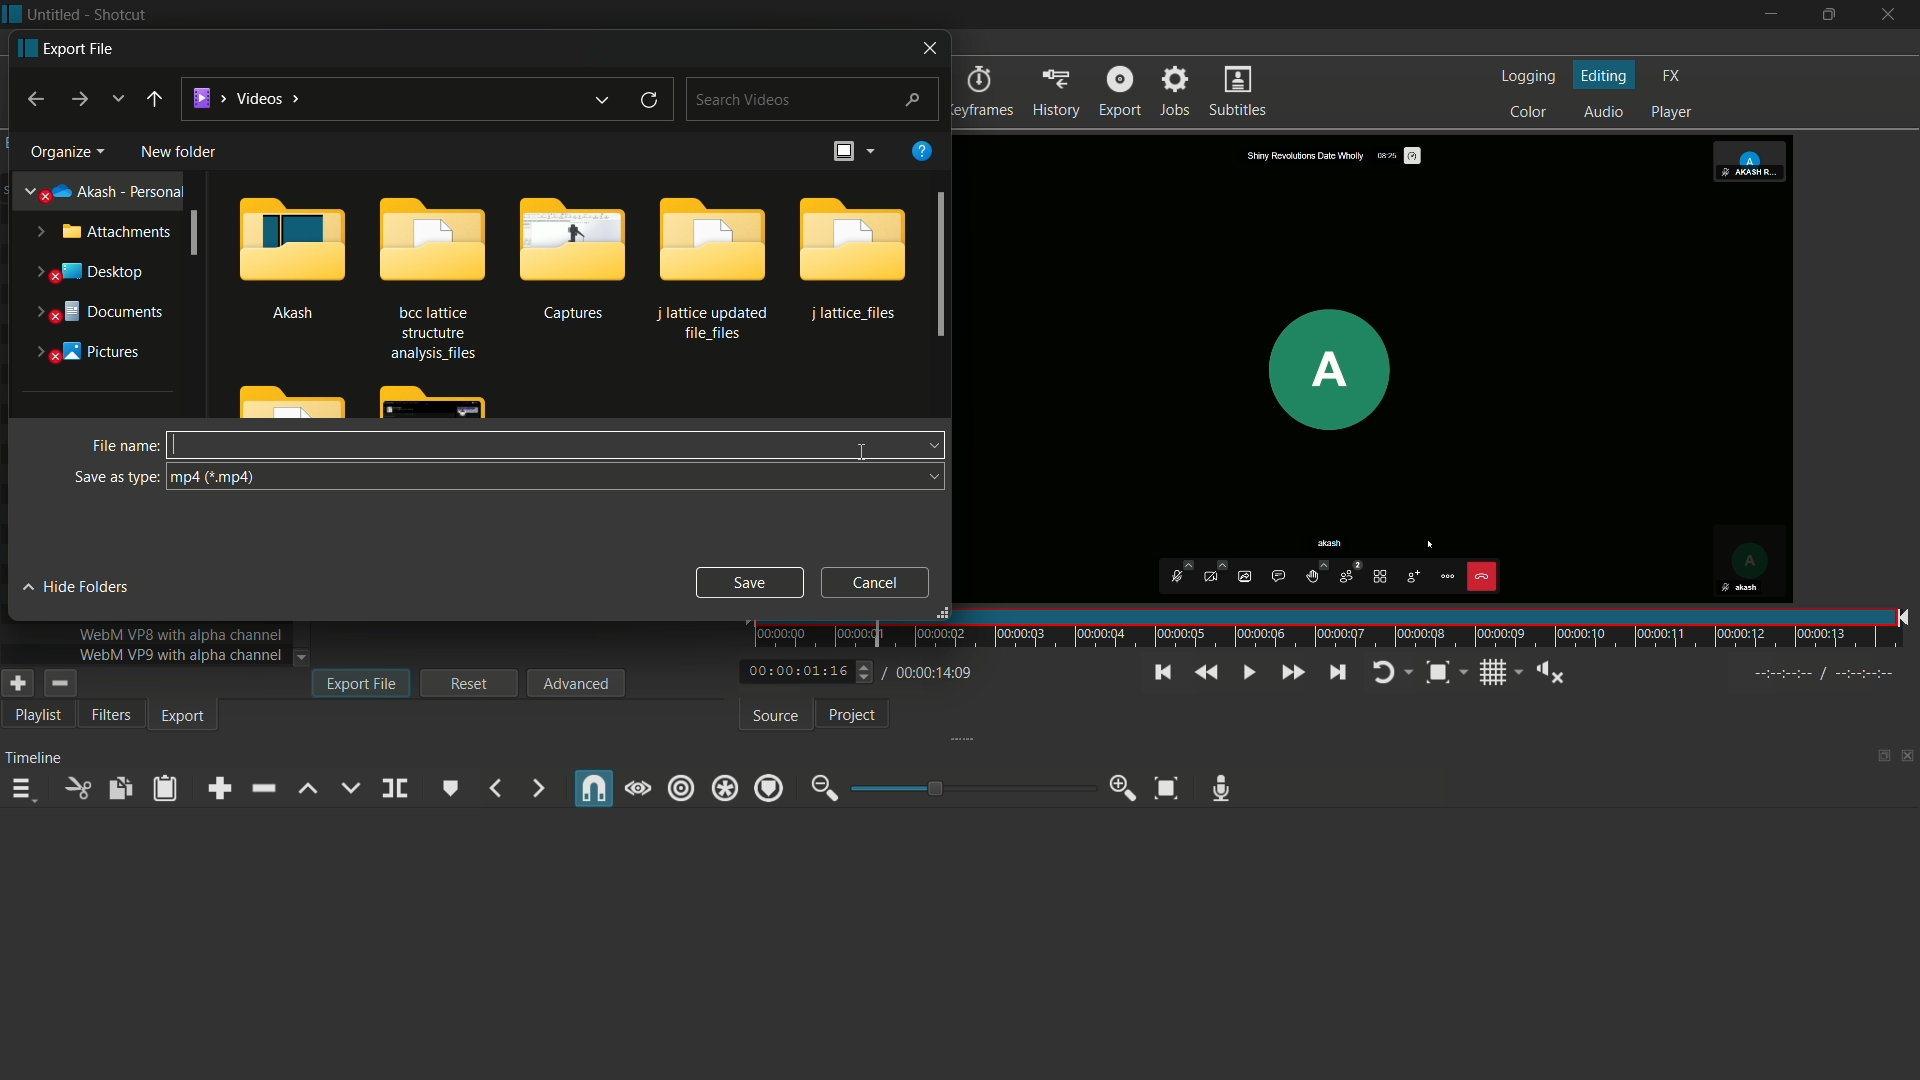 Image resolution: width=1920 pixels, height=1080 pixels. Describe the element at coordinates (820, 789) in the screenshot. I see `zoom out` at that location.